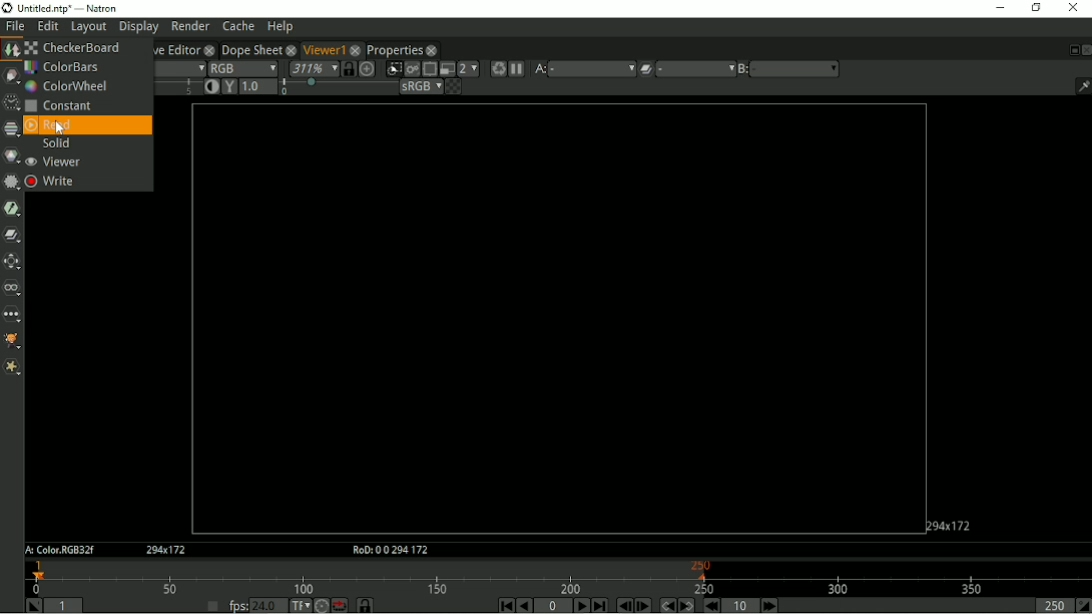 Image resolution: width=1092 pixels, height=614 pixels. Describe the element at coordinates (356, 49) in the screenshot. I see `close` at that location.